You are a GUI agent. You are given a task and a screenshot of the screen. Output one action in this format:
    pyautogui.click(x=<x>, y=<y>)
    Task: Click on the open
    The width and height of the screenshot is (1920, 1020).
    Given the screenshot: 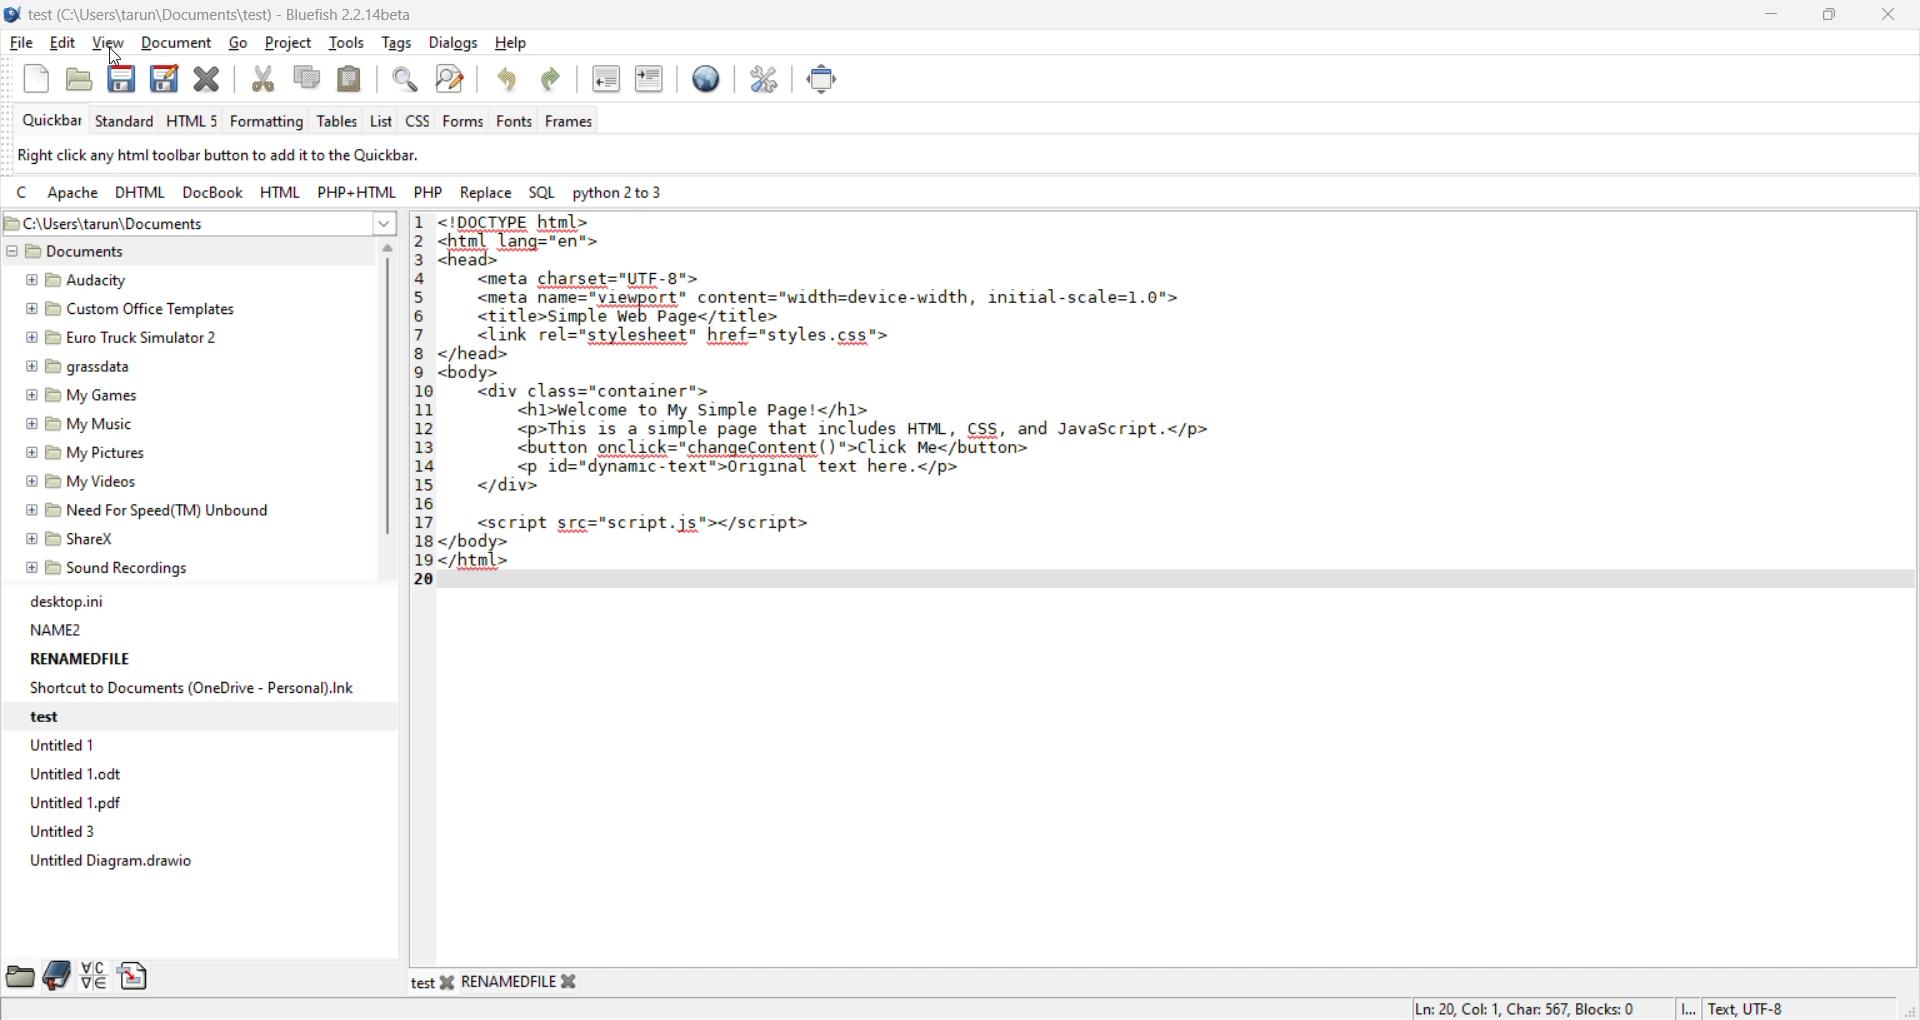 What is the action you would take?
    pyautogui.click(x=83, y=77)
    